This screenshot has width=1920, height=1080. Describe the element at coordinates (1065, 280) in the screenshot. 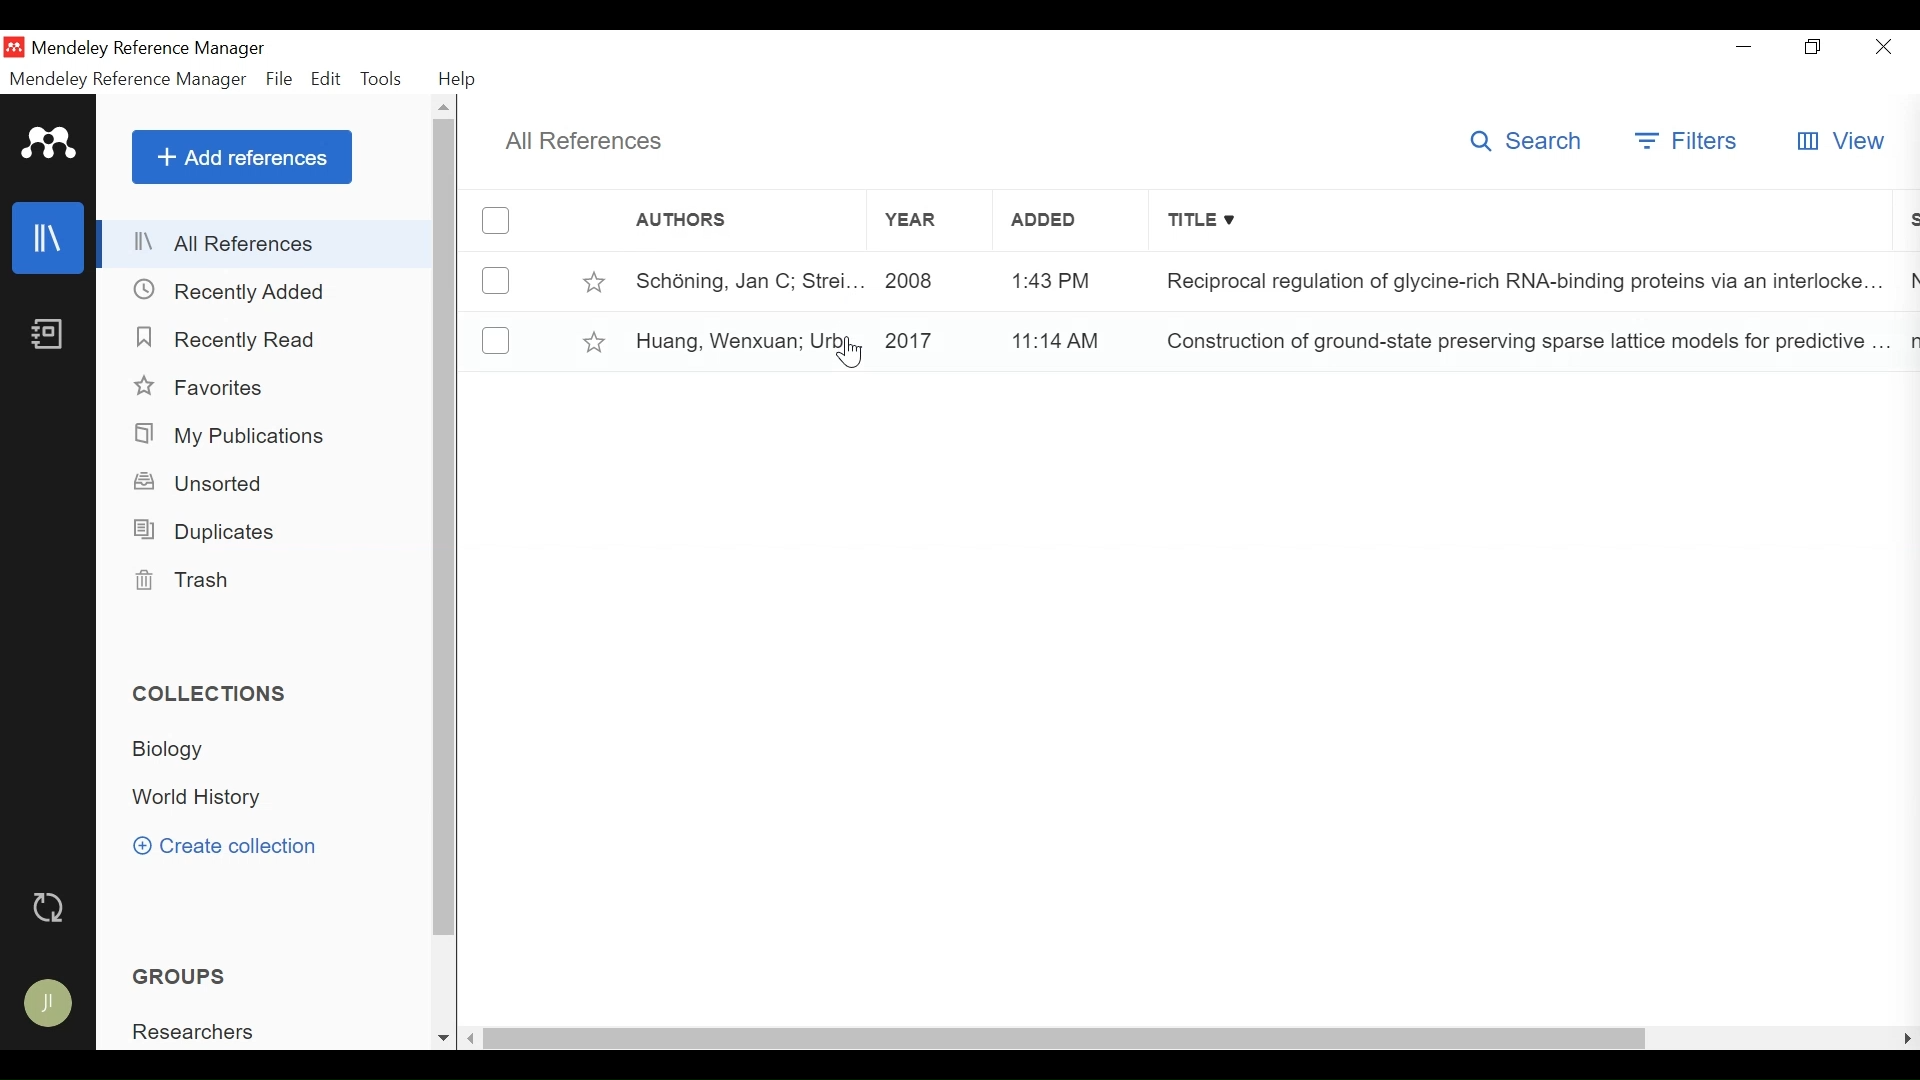

I see `Added` at that location.